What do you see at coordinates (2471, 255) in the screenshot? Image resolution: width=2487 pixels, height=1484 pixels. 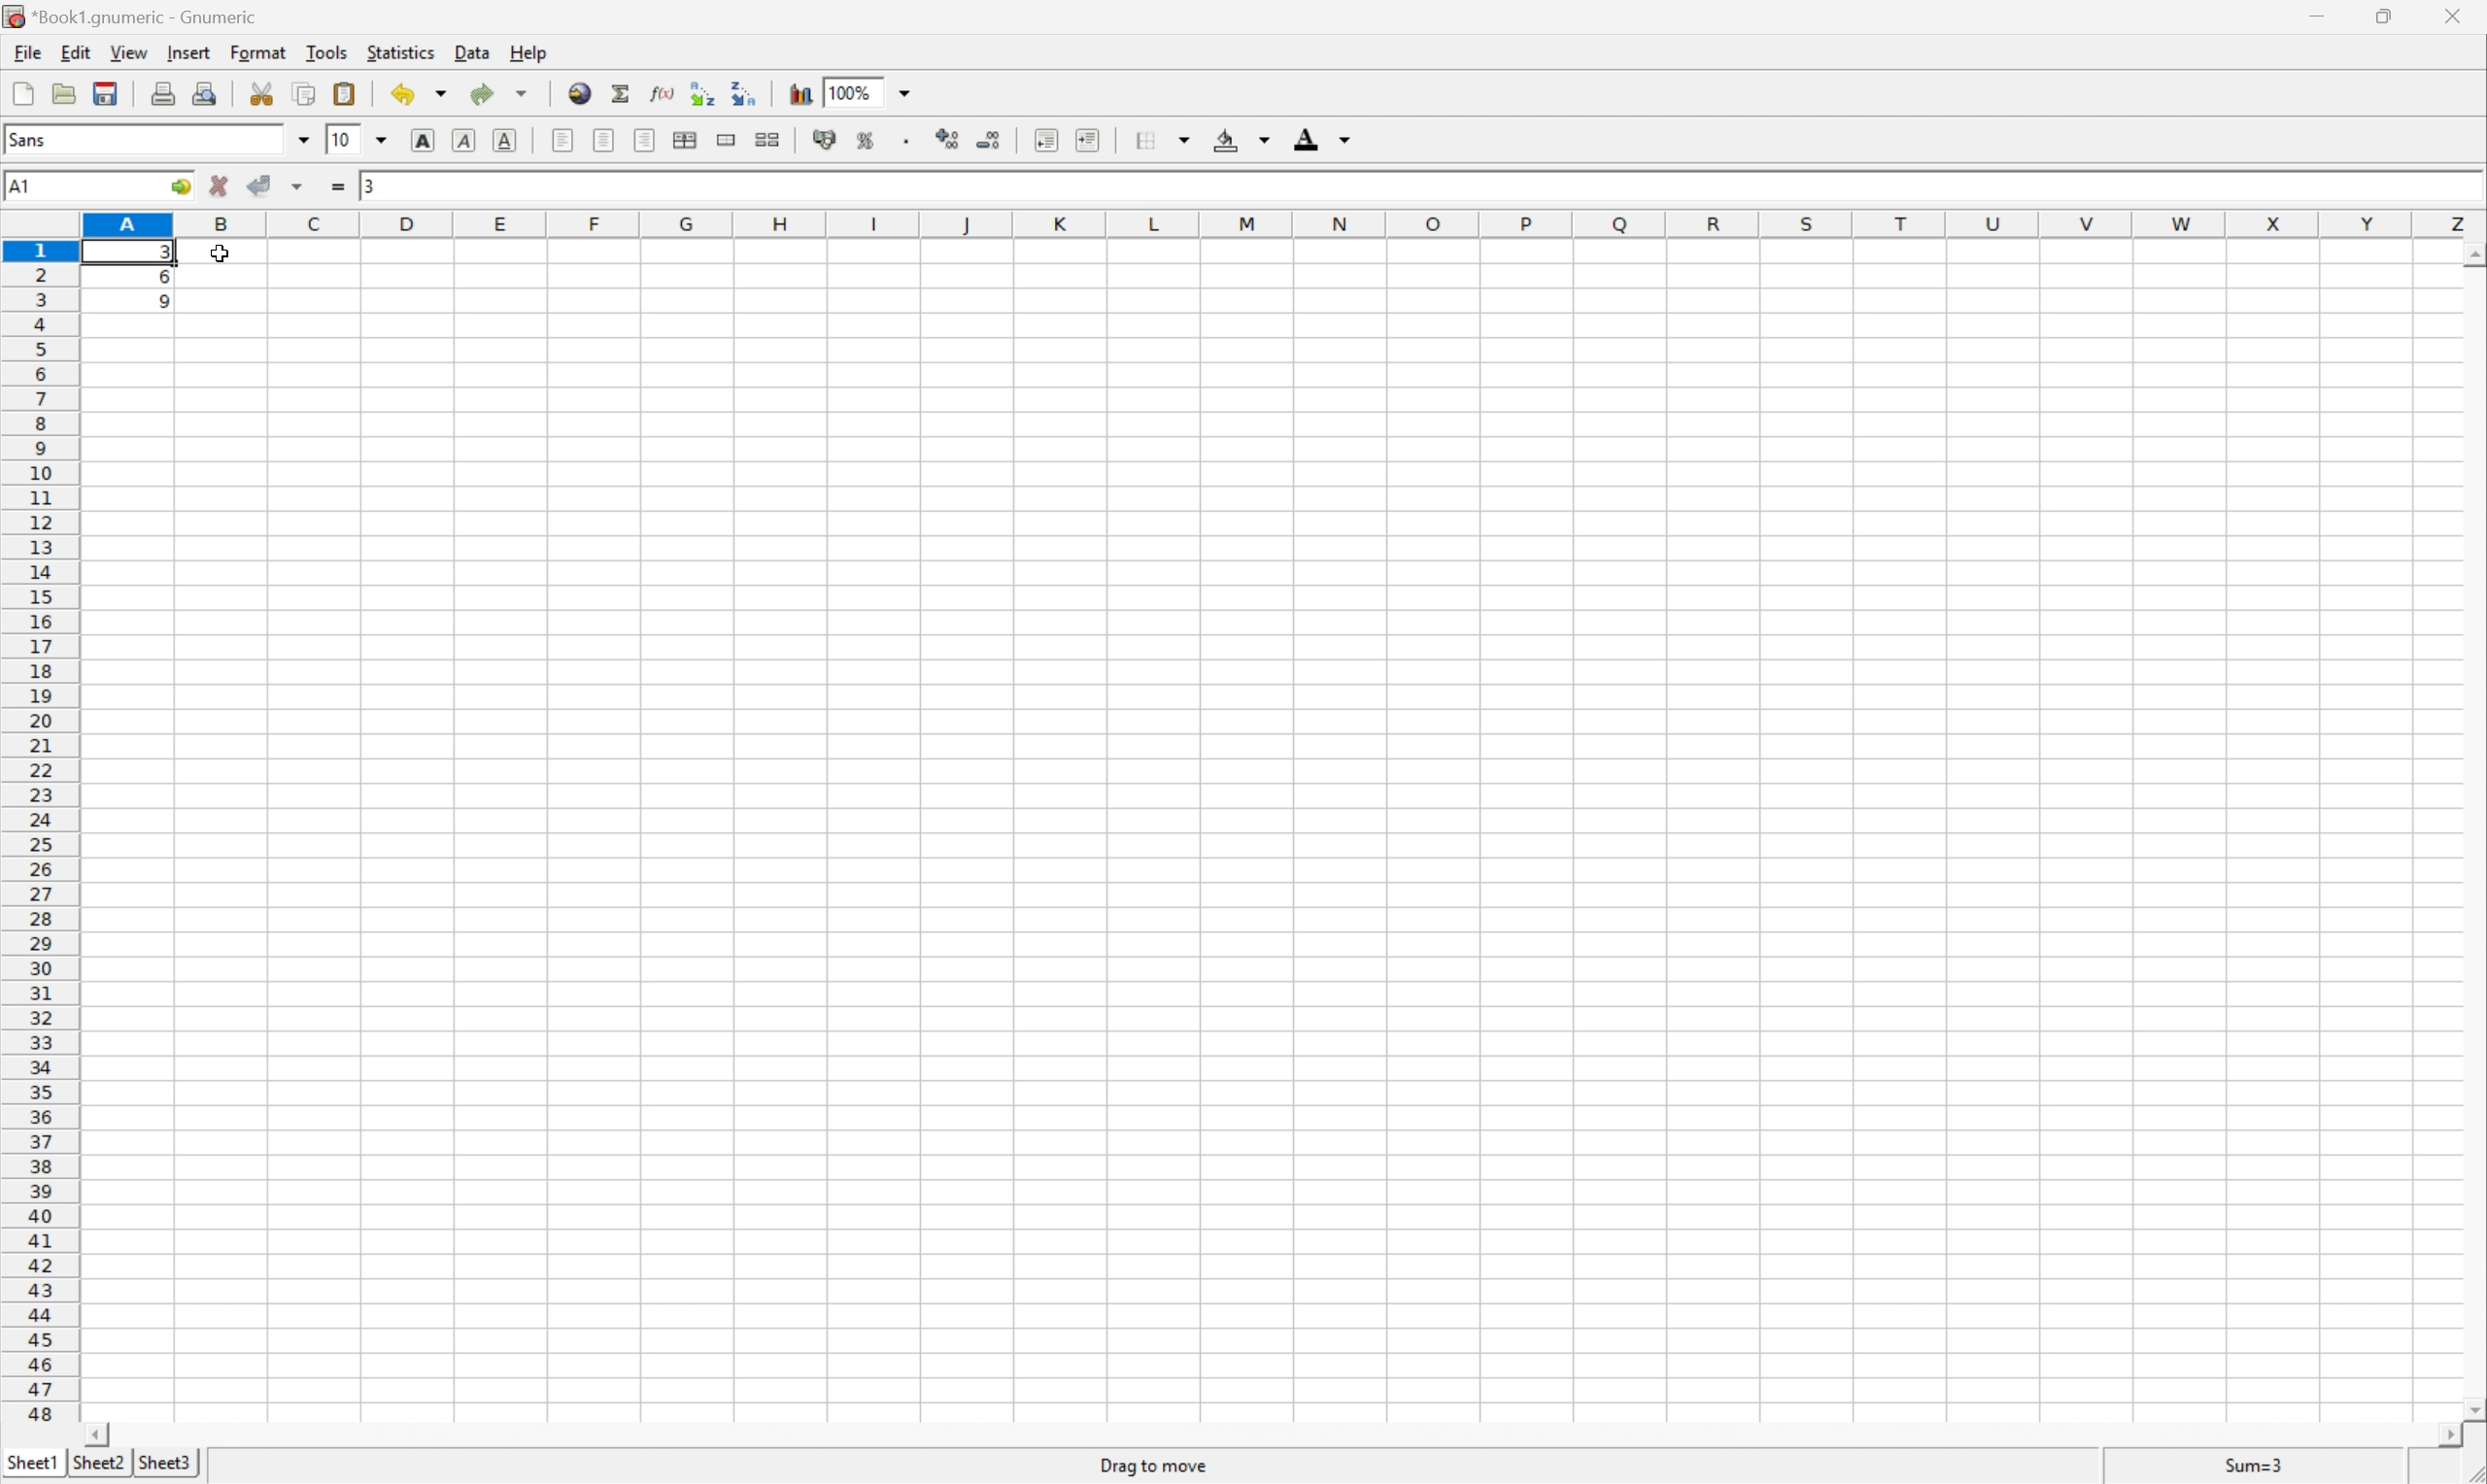 I see `Scroll Up` at bounding box center [2471, 255].